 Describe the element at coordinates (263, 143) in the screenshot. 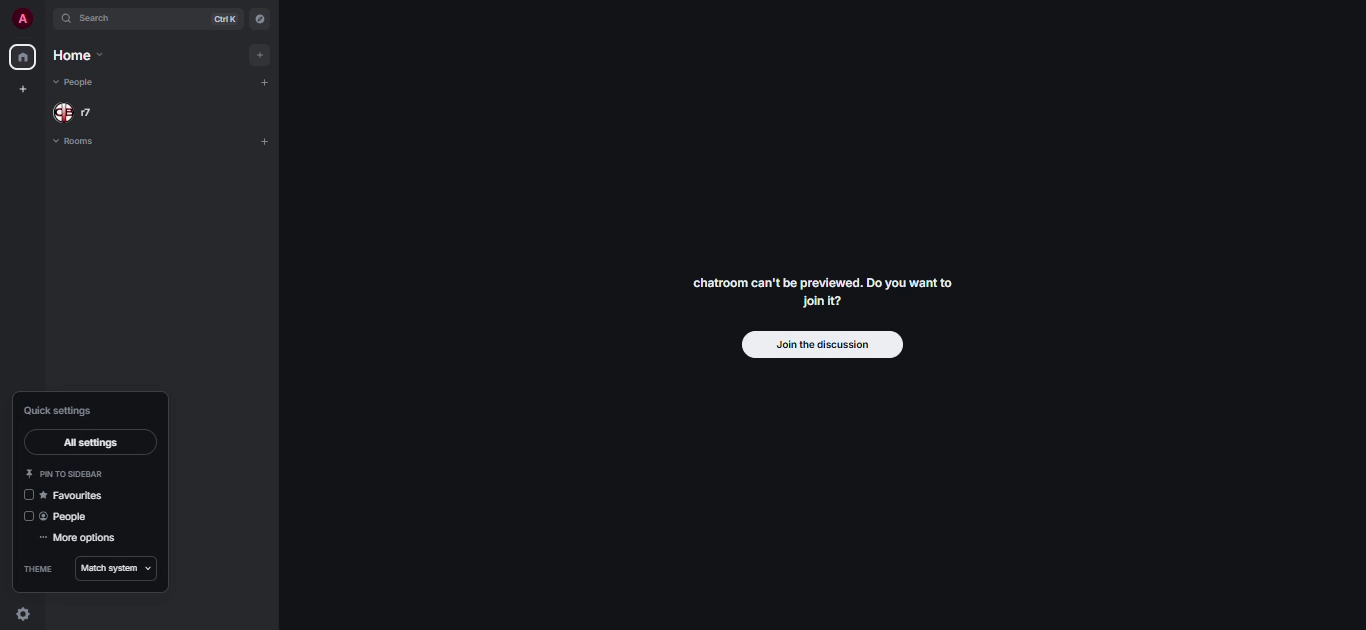

I see `add` at that location.